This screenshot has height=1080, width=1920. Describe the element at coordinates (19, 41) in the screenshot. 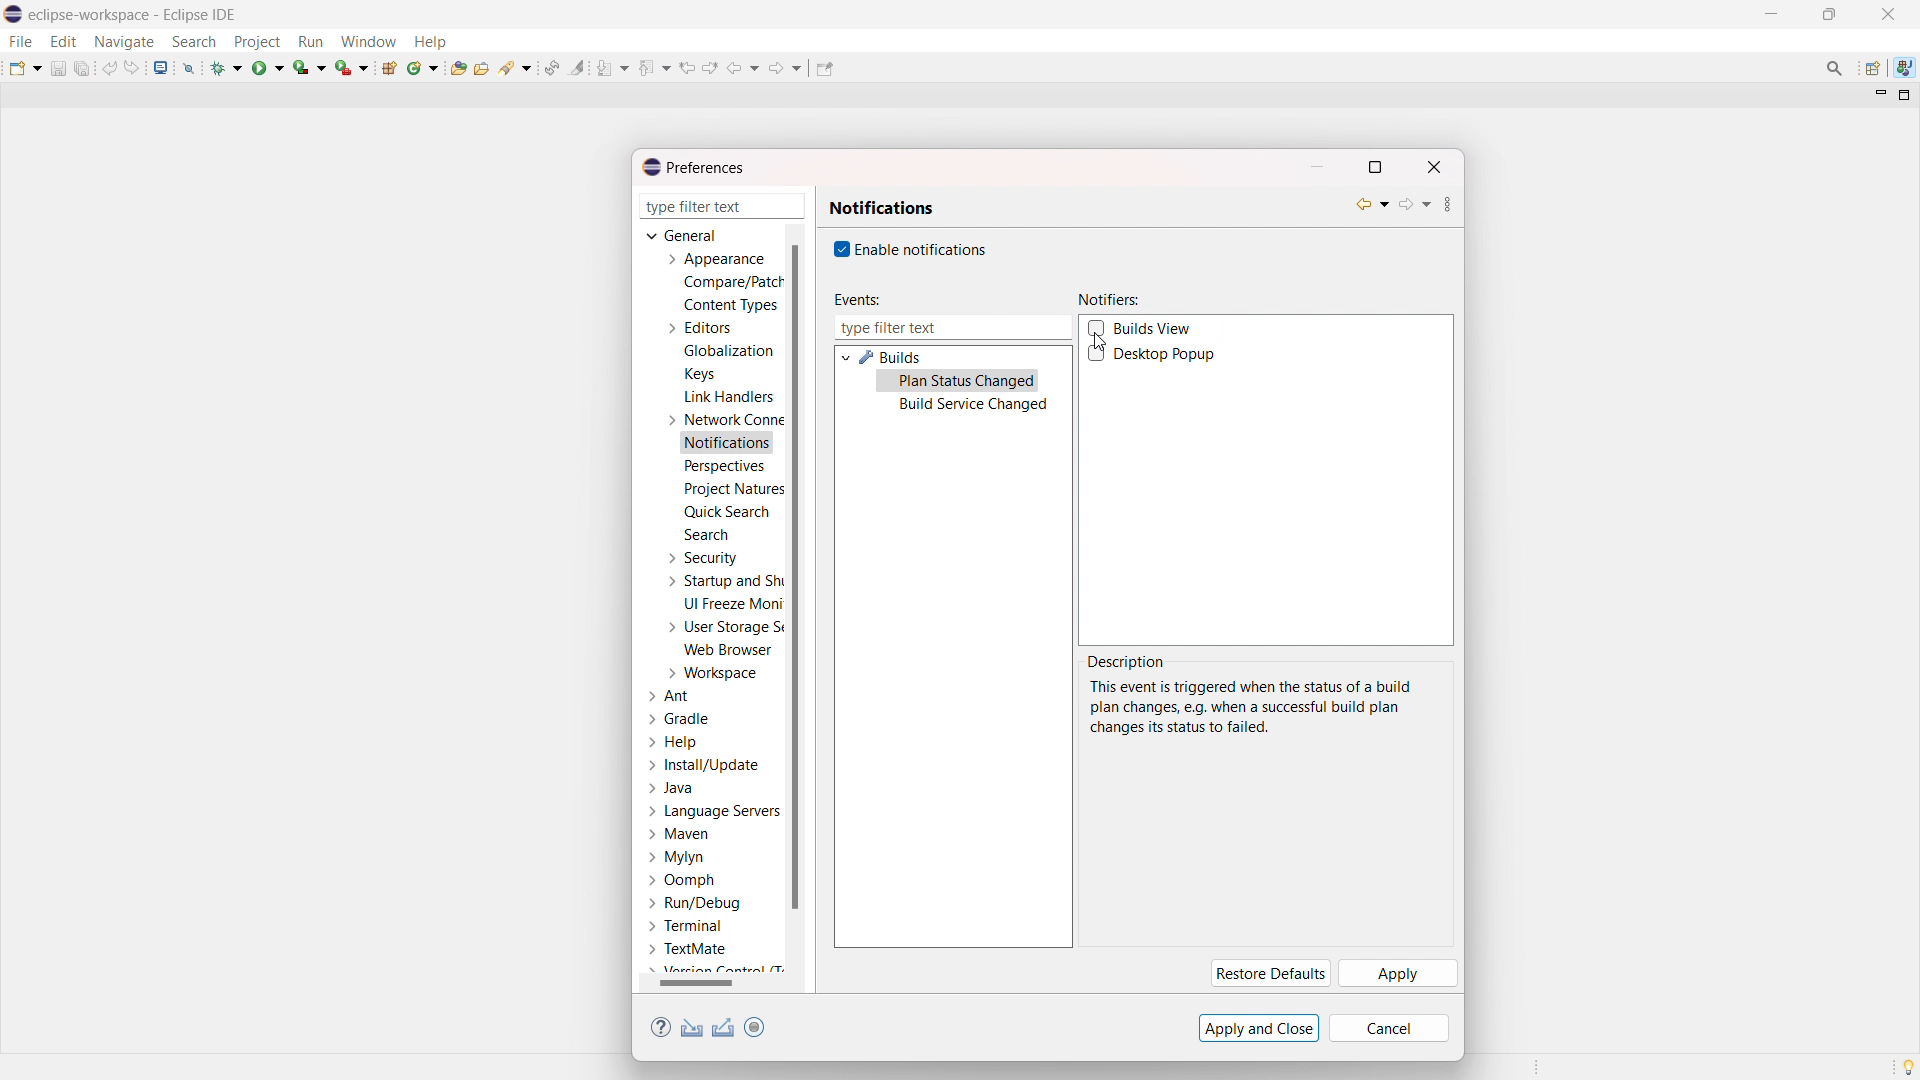

I see `file` at that location.